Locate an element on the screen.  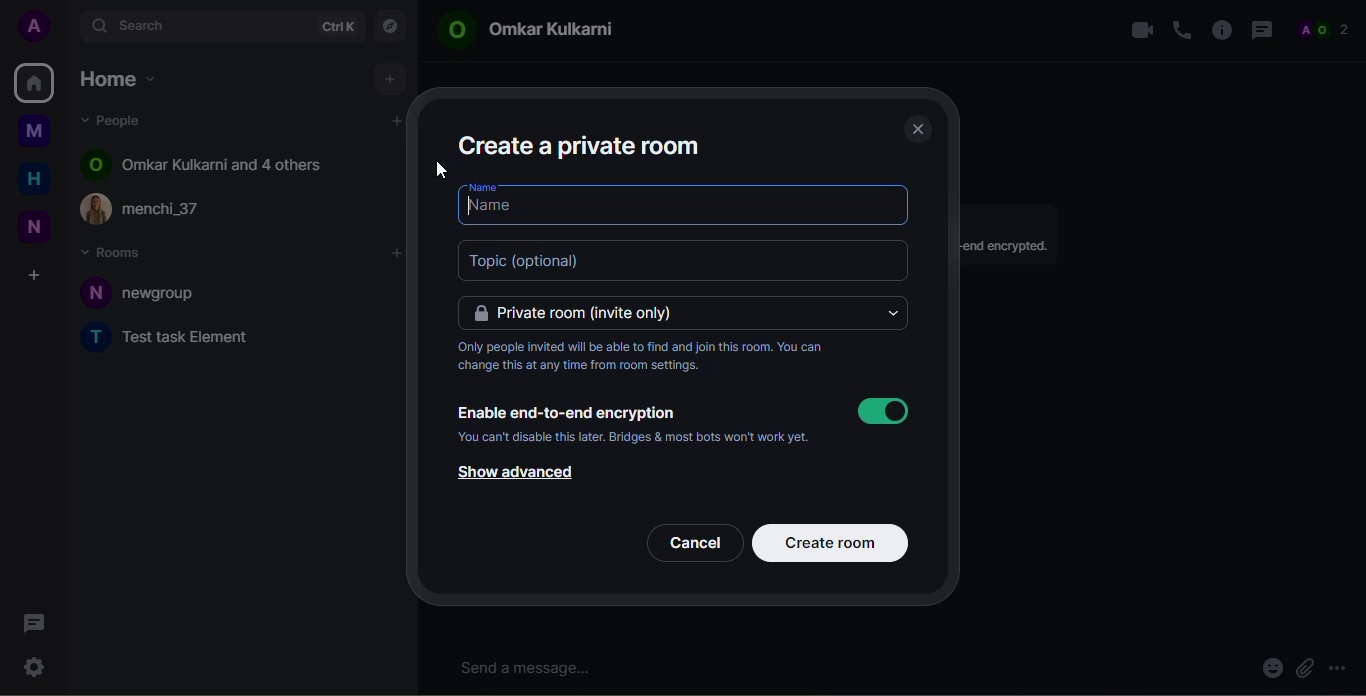
enable end-to-end encryption is located at coordinates (568, 412).